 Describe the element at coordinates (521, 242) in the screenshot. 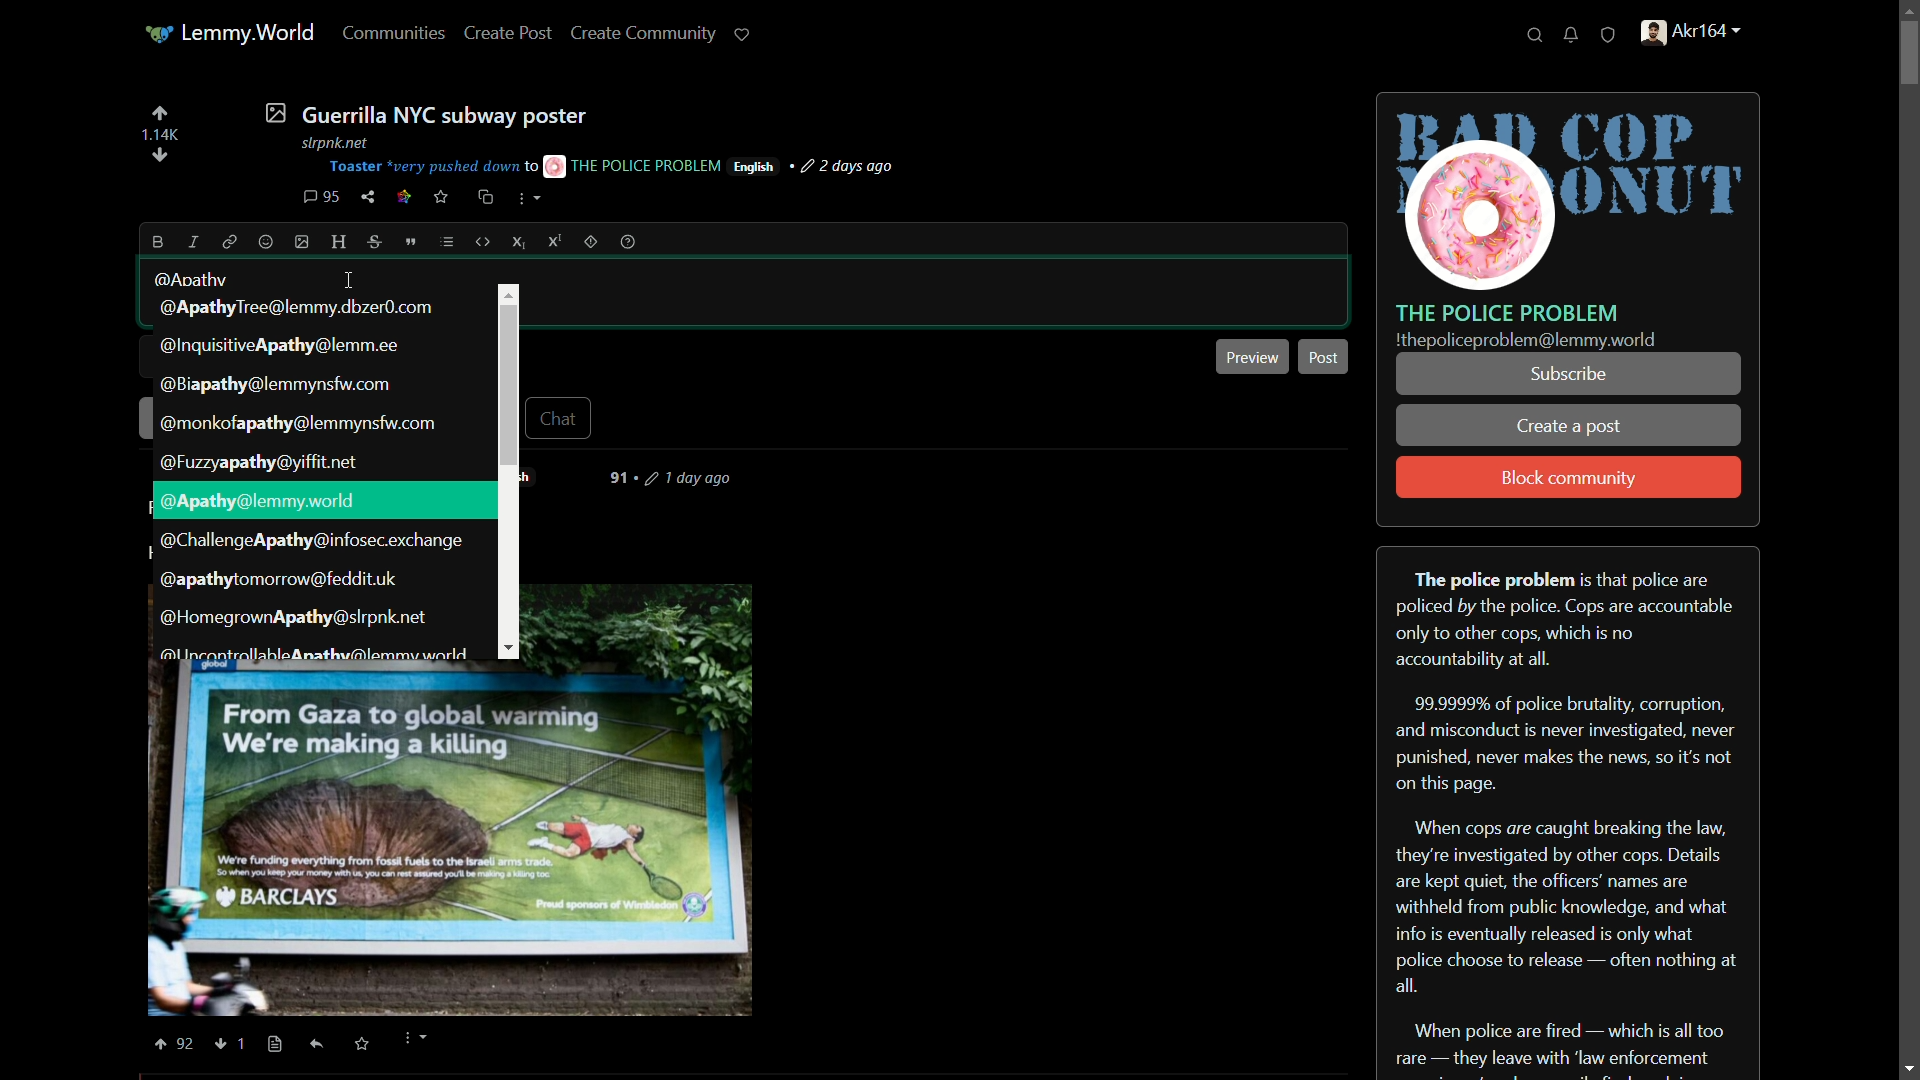

I see `subscript` at that location.